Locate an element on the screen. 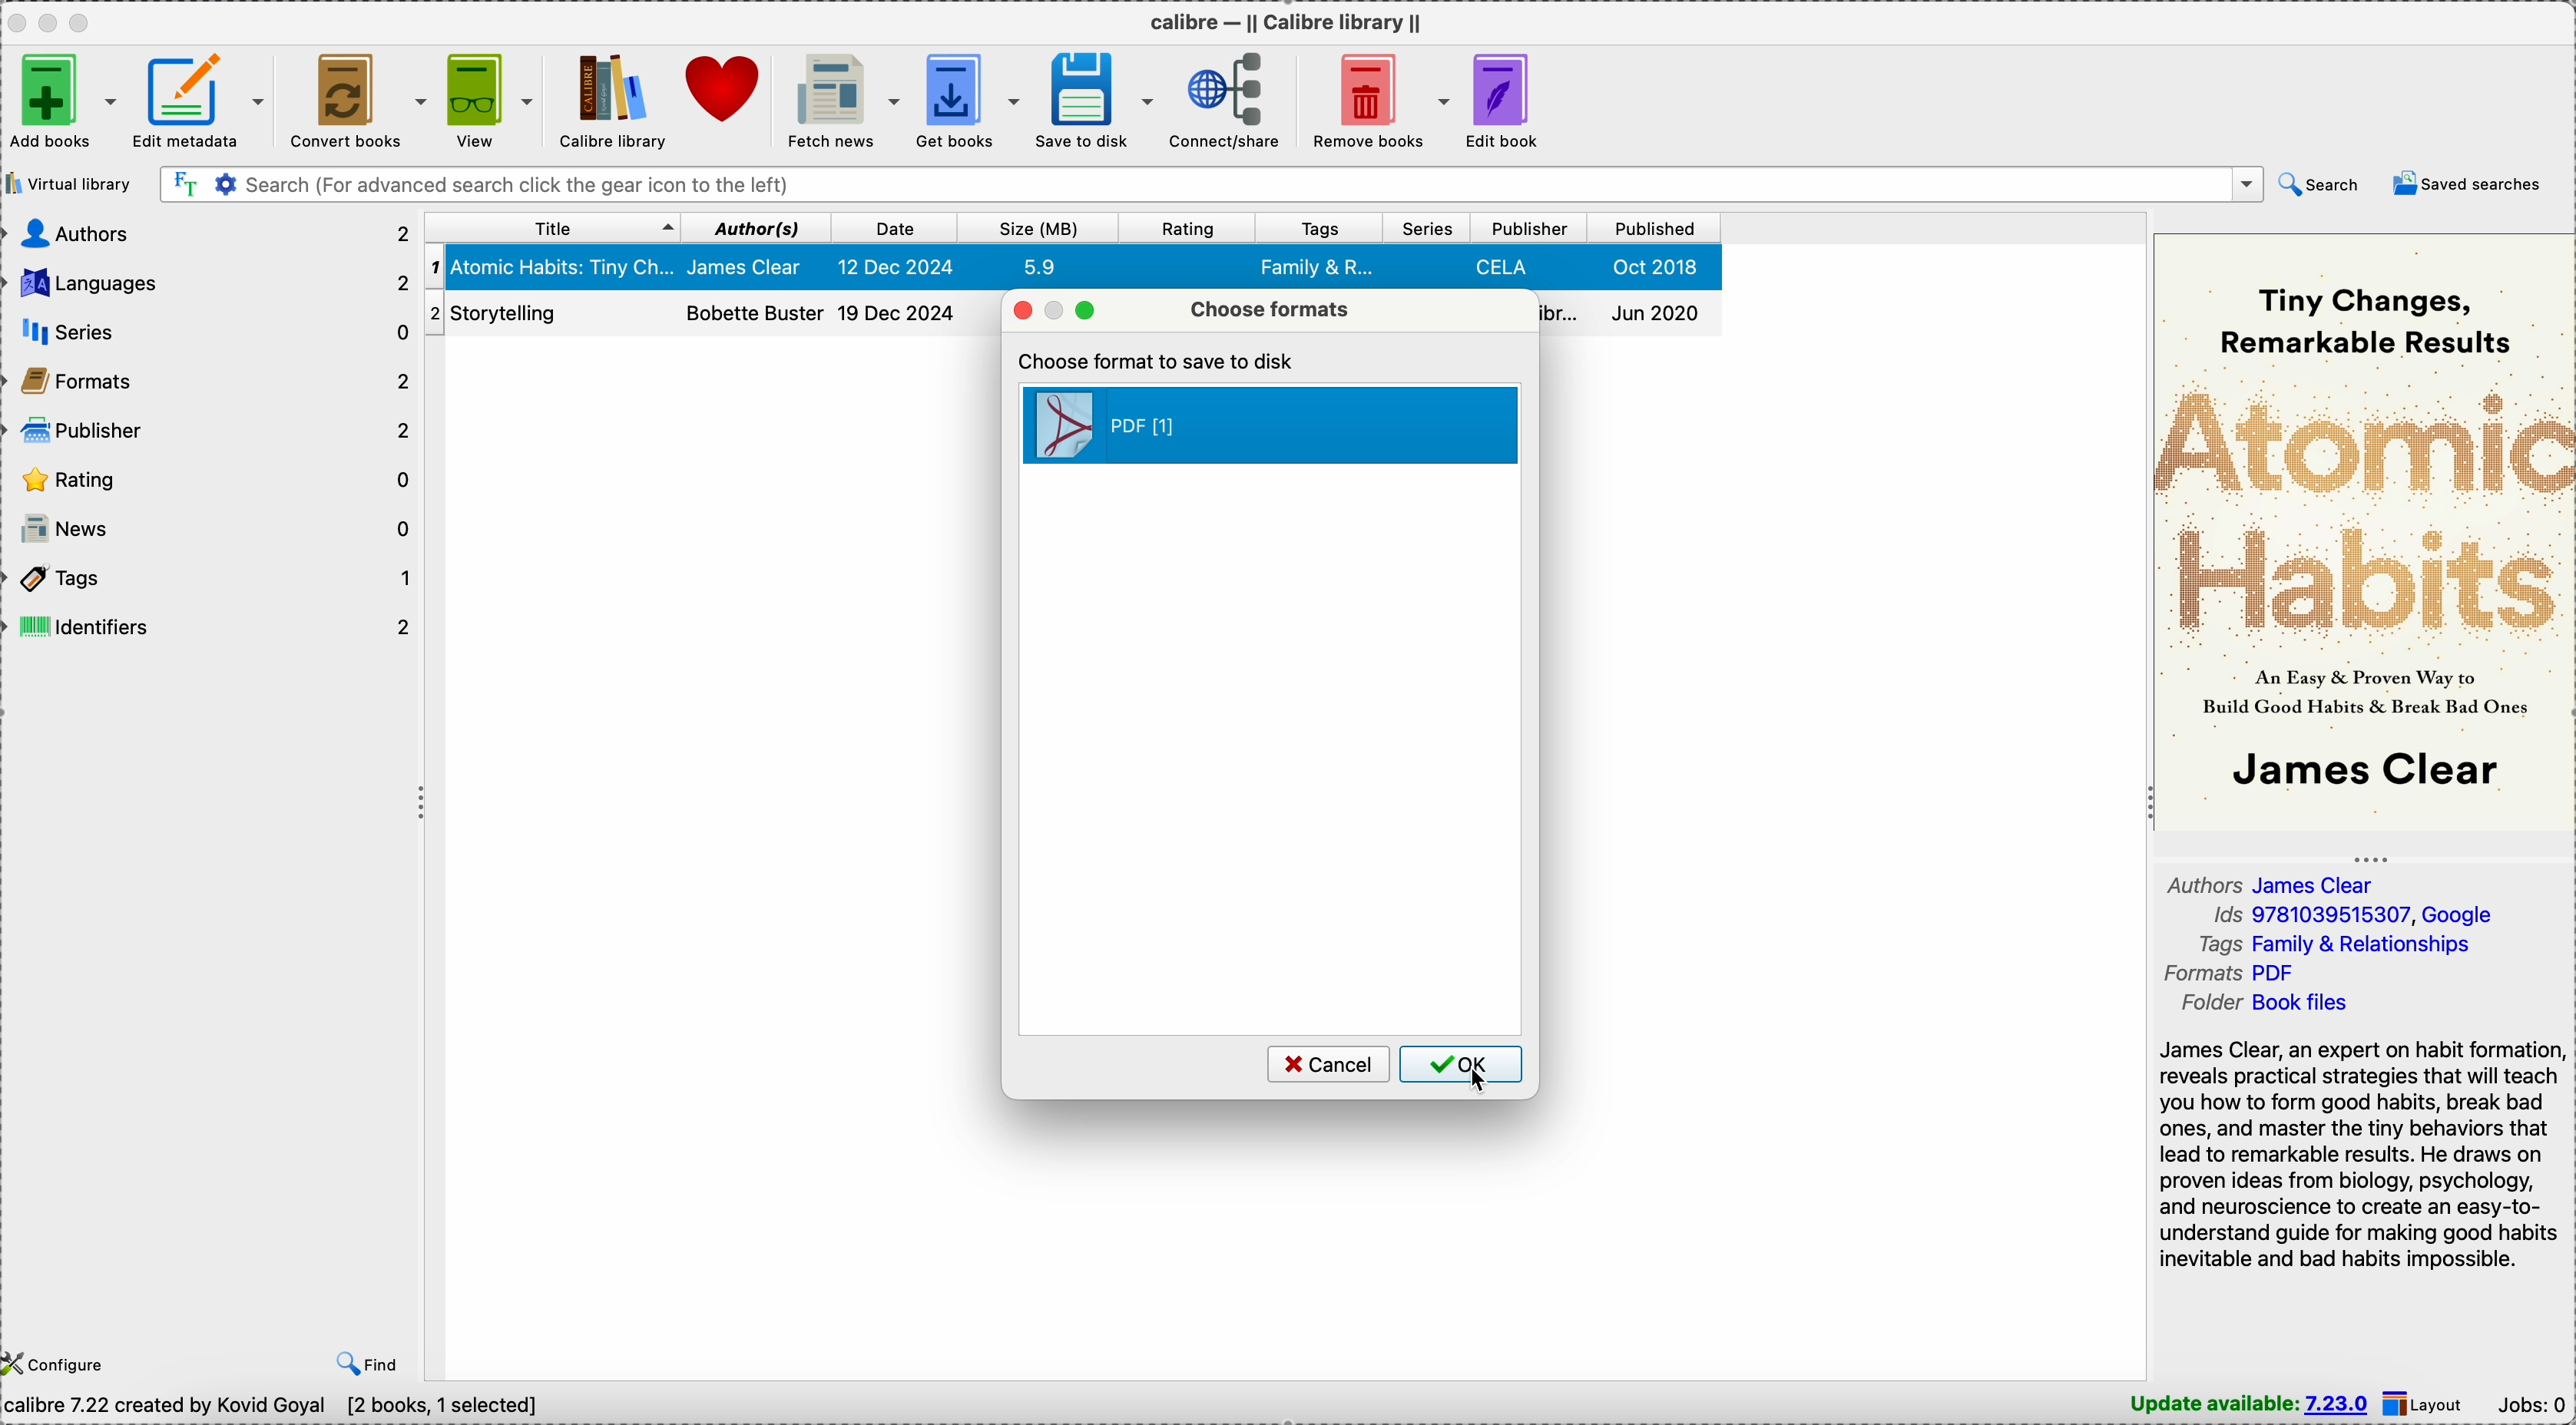  convert books is located at coordinates (357, 100).